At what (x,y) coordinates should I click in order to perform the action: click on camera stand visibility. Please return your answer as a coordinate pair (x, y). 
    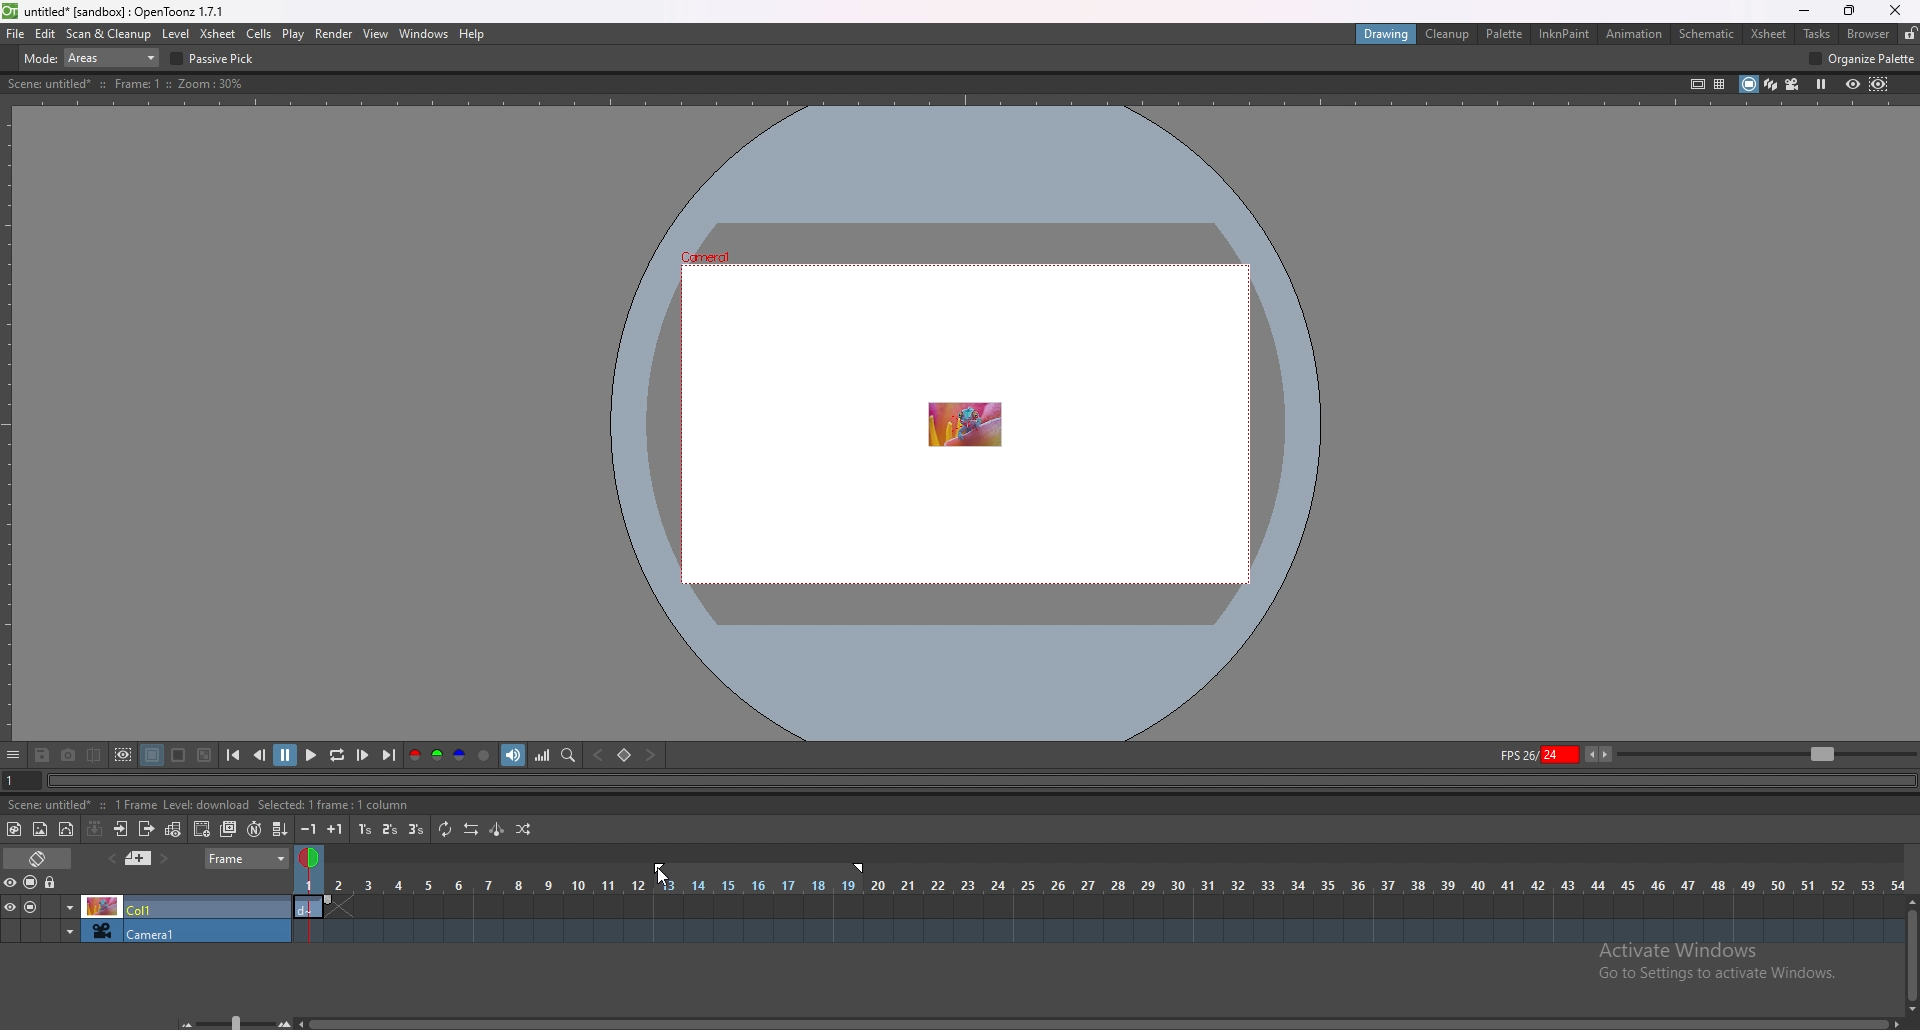
    Looking at the image, I should click on (32, 883).